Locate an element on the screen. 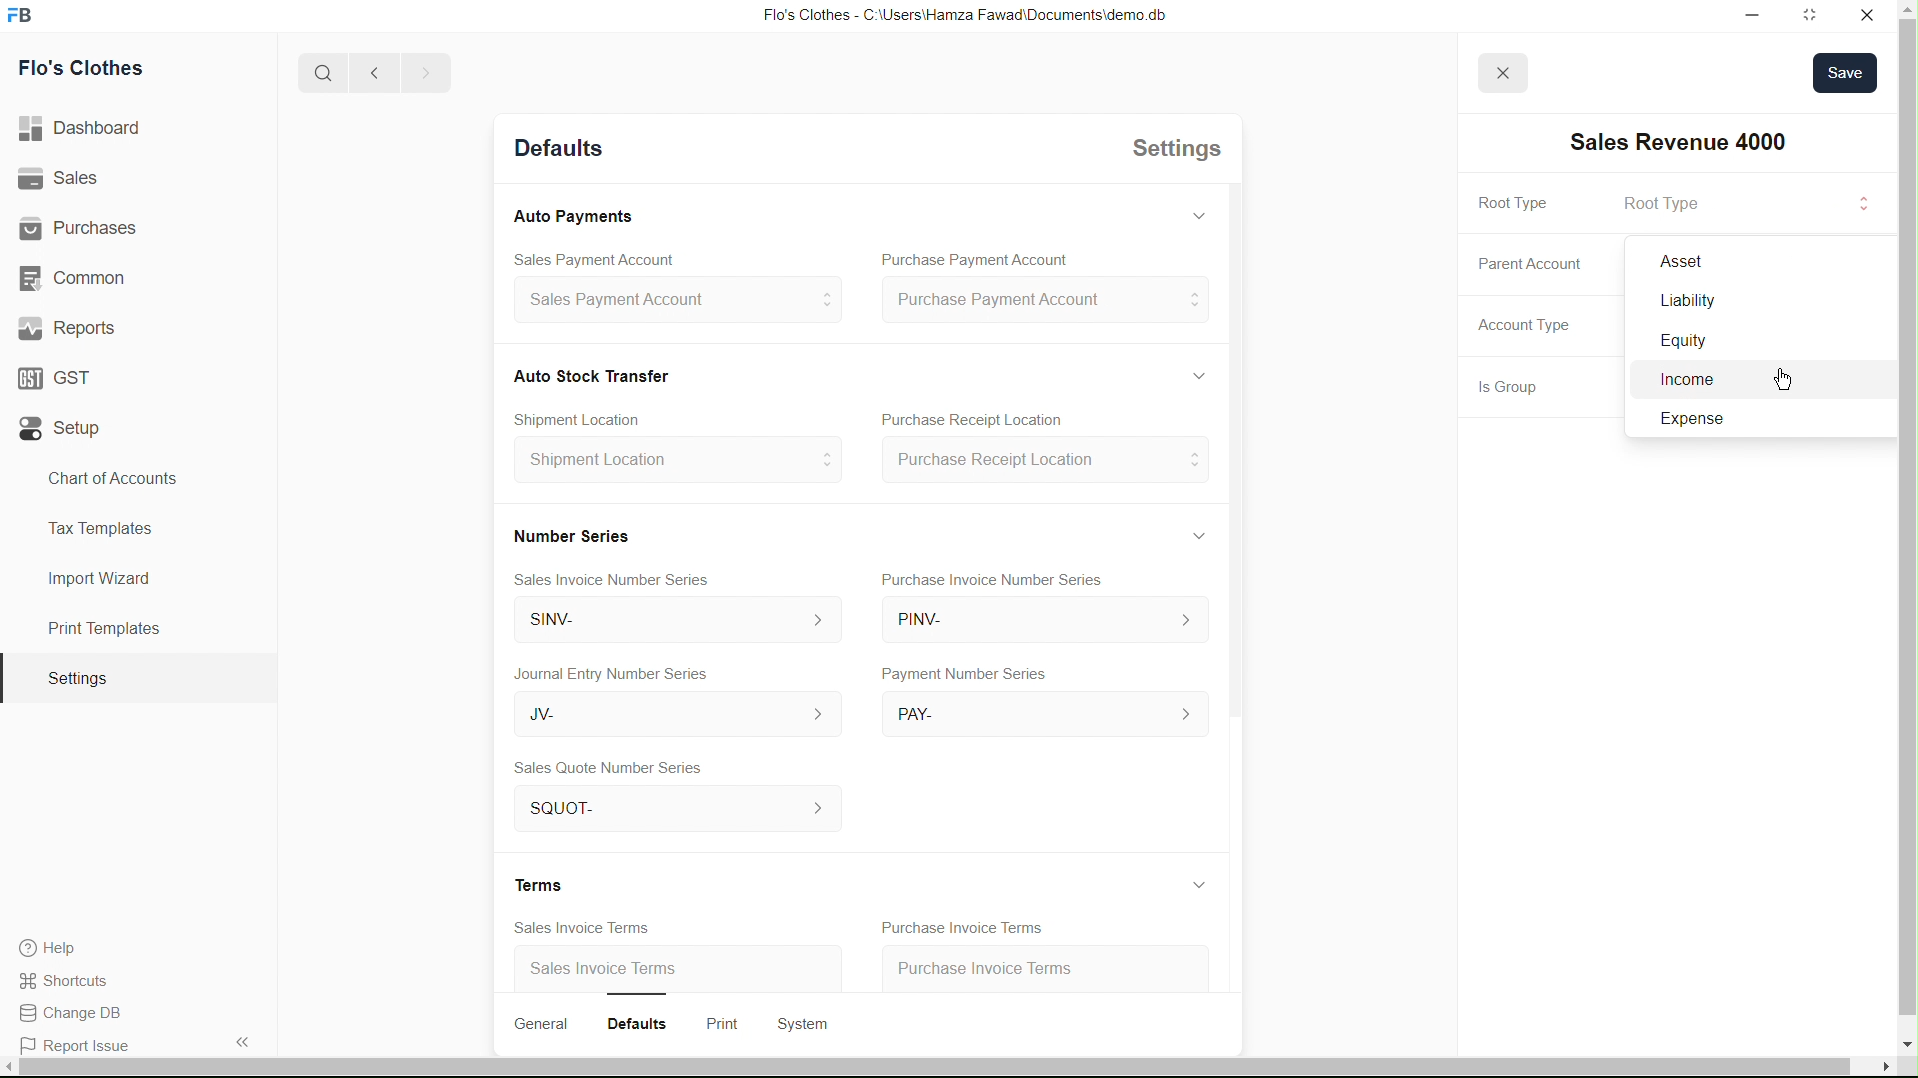  Hide  is located at coordinates (1205, 373).